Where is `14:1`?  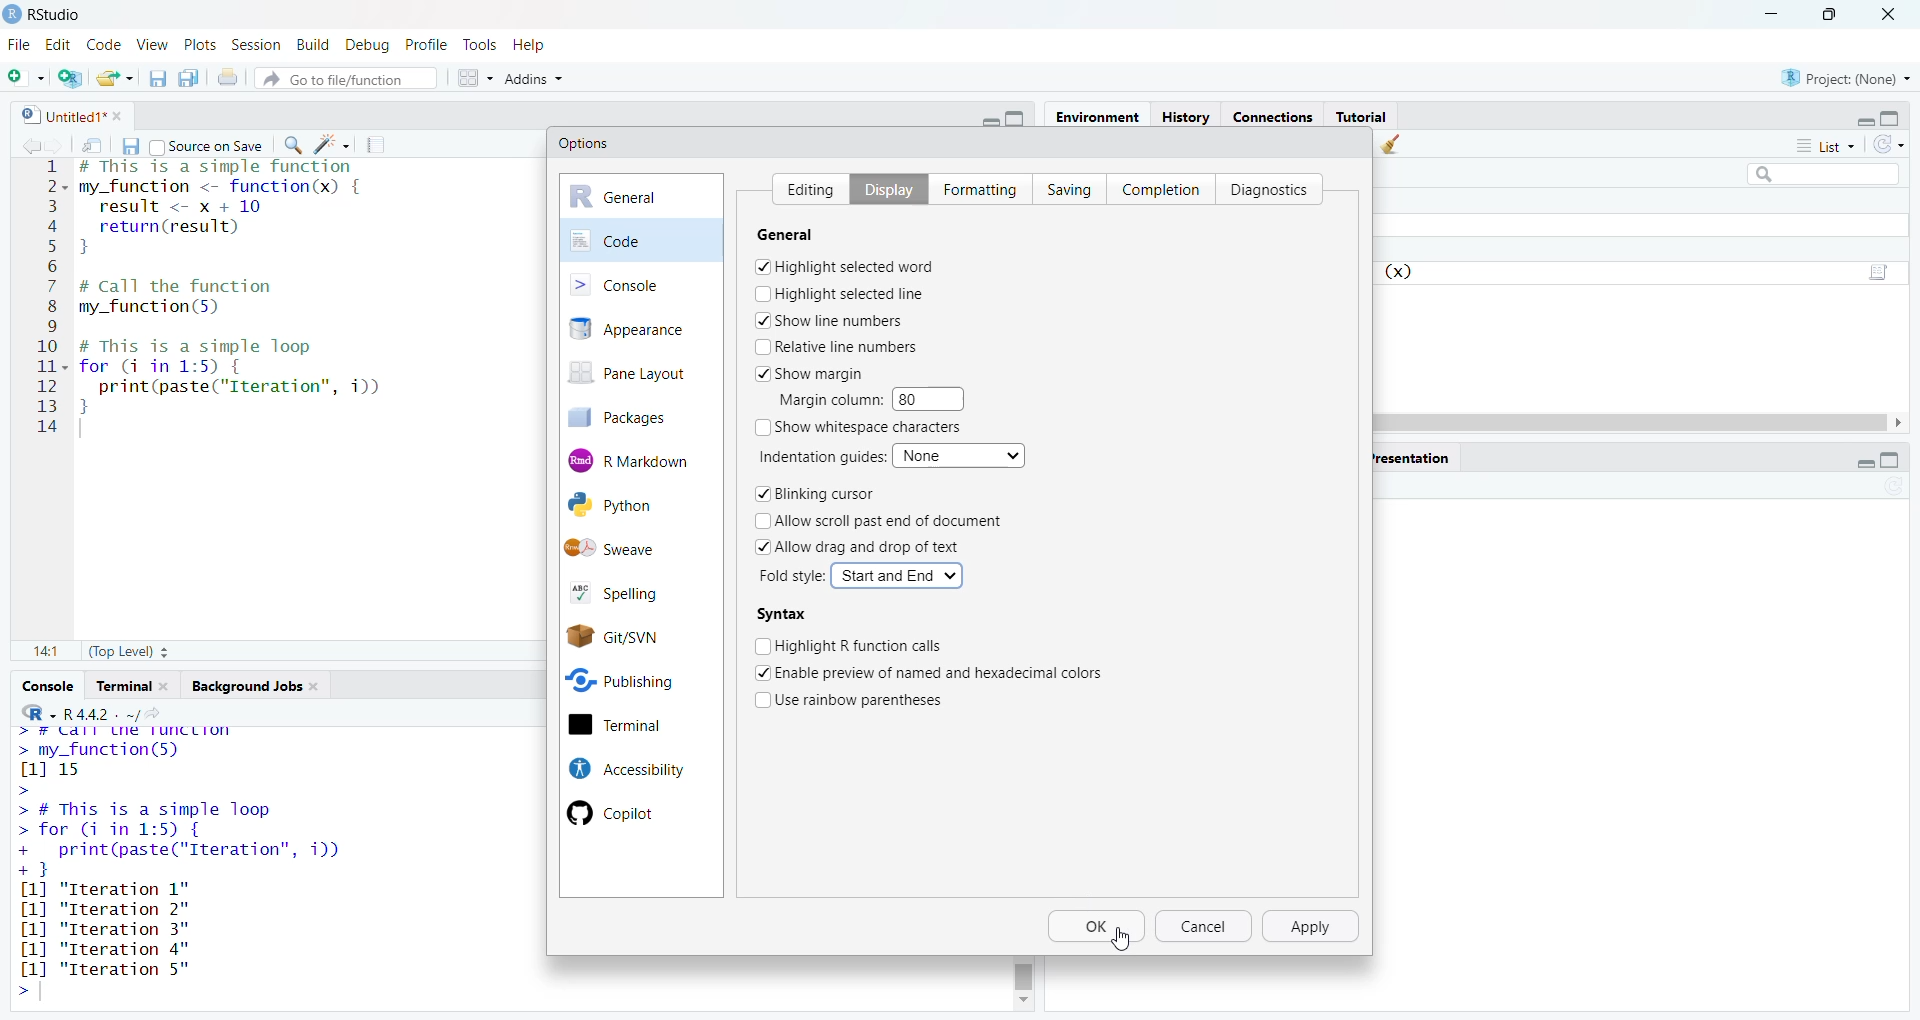 14:1 is located at coordinates (45, 653).